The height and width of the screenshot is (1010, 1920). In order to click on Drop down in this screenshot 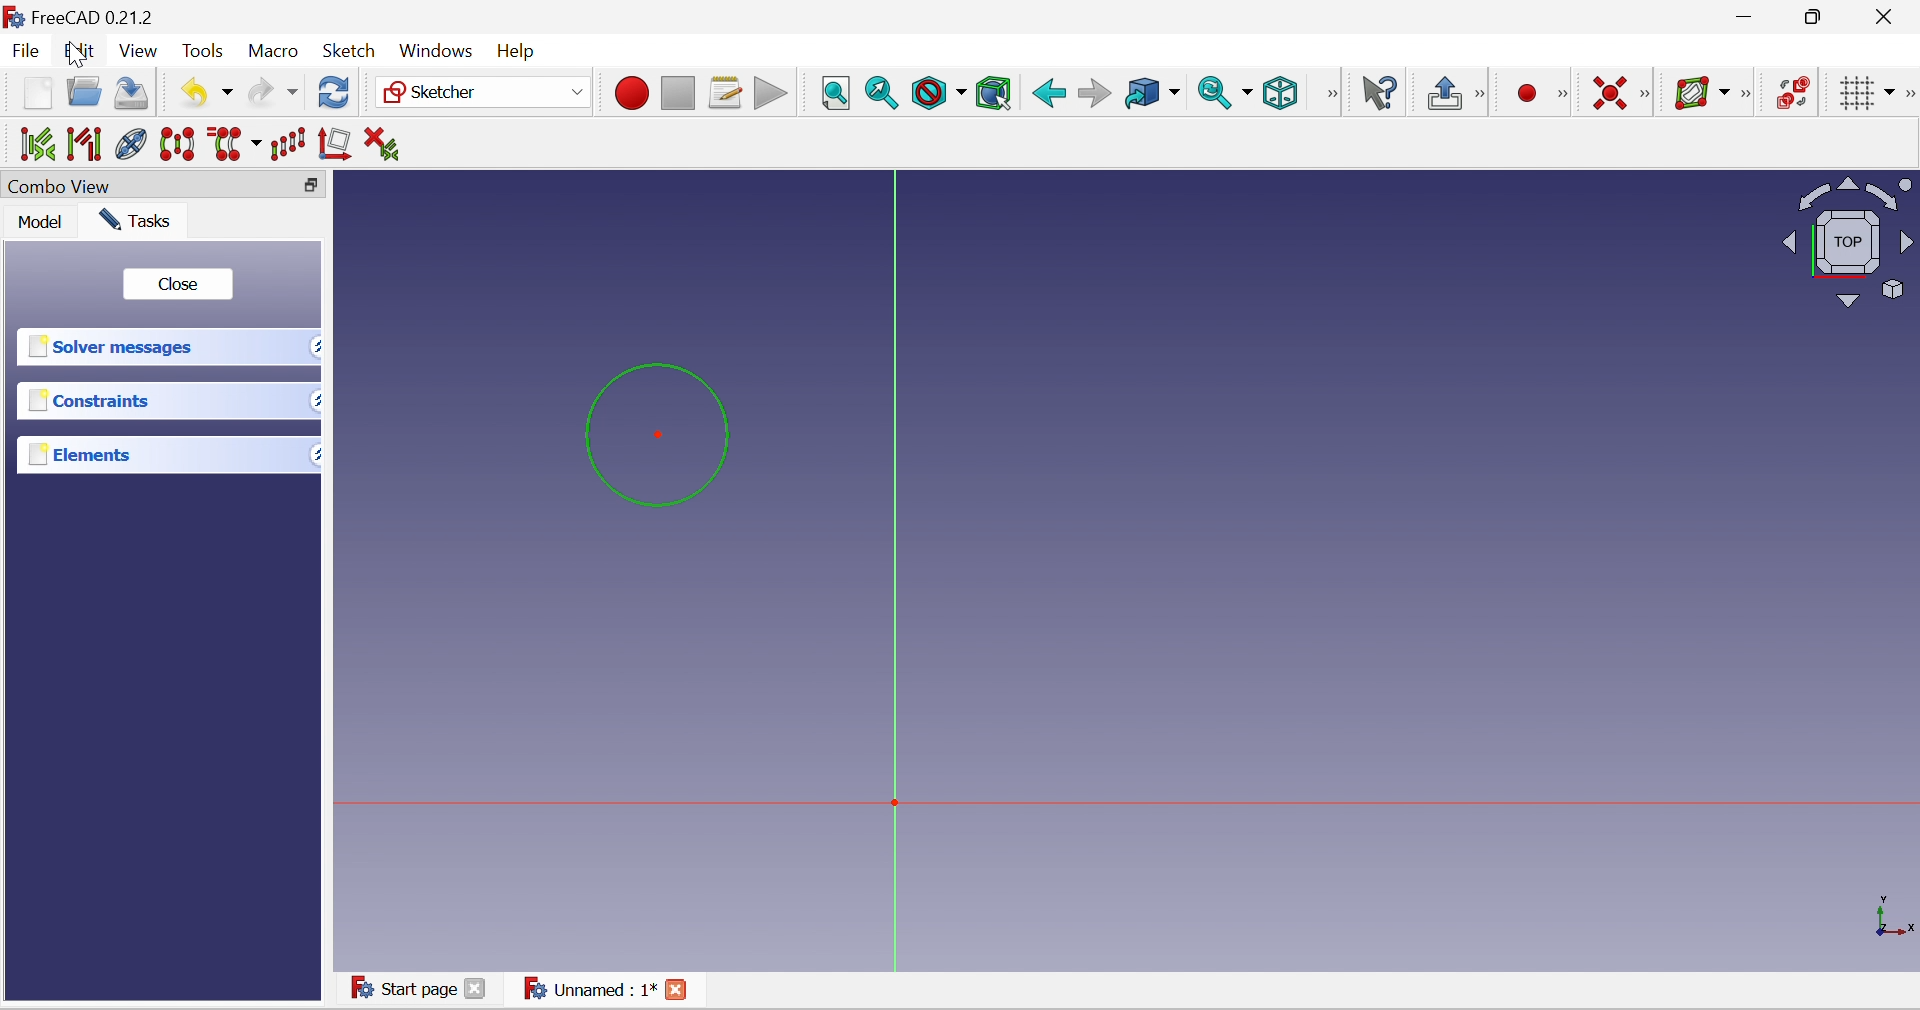, I will do `click(316, 396)`.